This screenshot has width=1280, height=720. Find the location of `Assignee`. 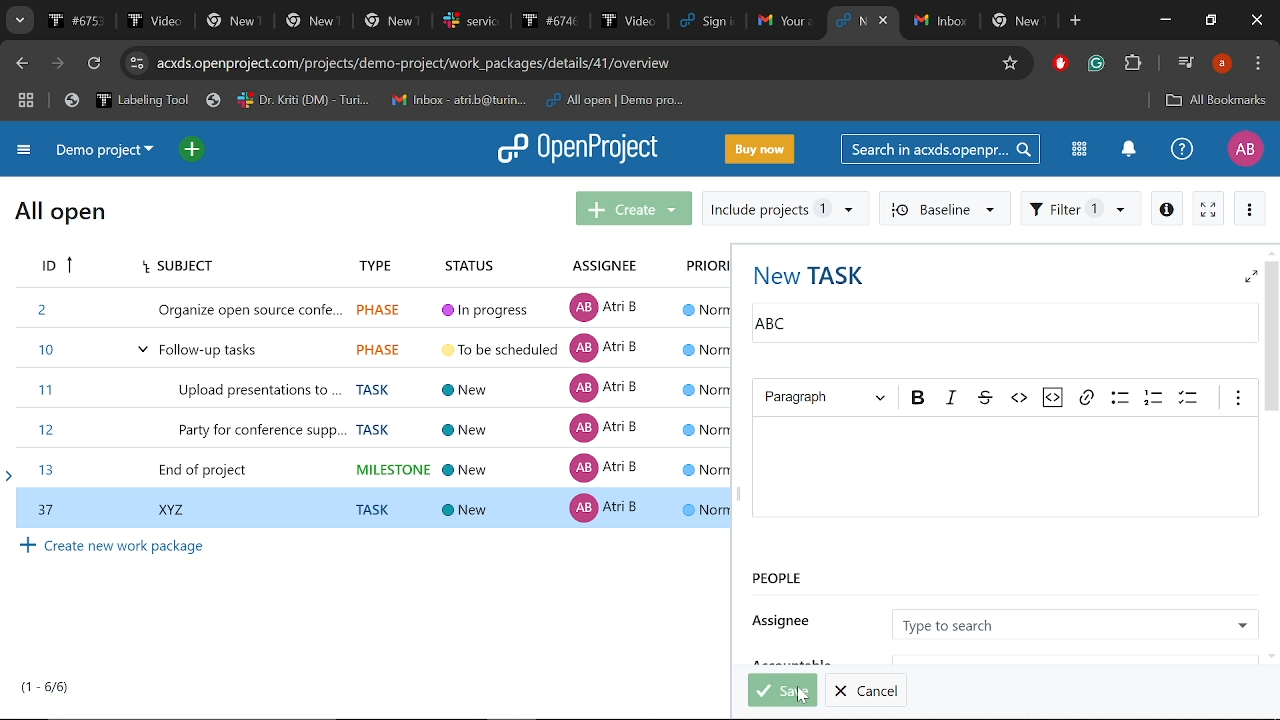

Assignee is located at coordinates (1074, 623).